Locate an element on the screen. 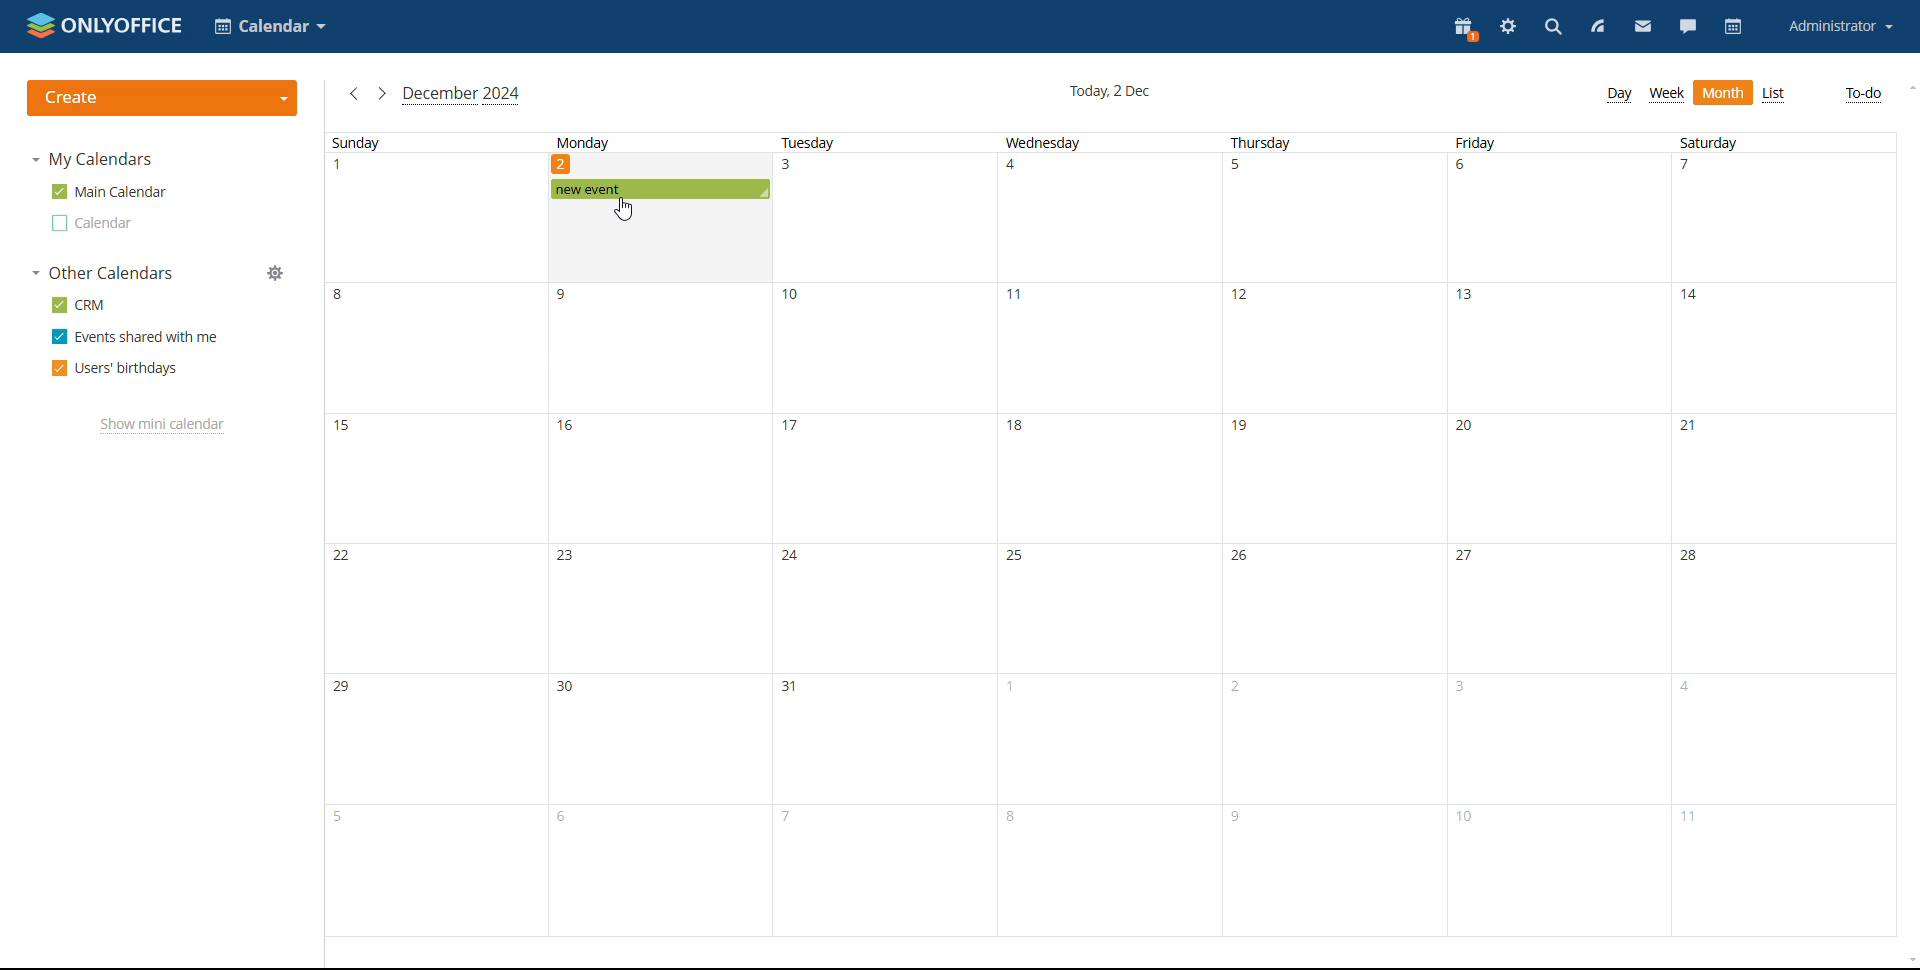 This screenshot has height=970, width=1920. select application is located at coordinates (270, 27).